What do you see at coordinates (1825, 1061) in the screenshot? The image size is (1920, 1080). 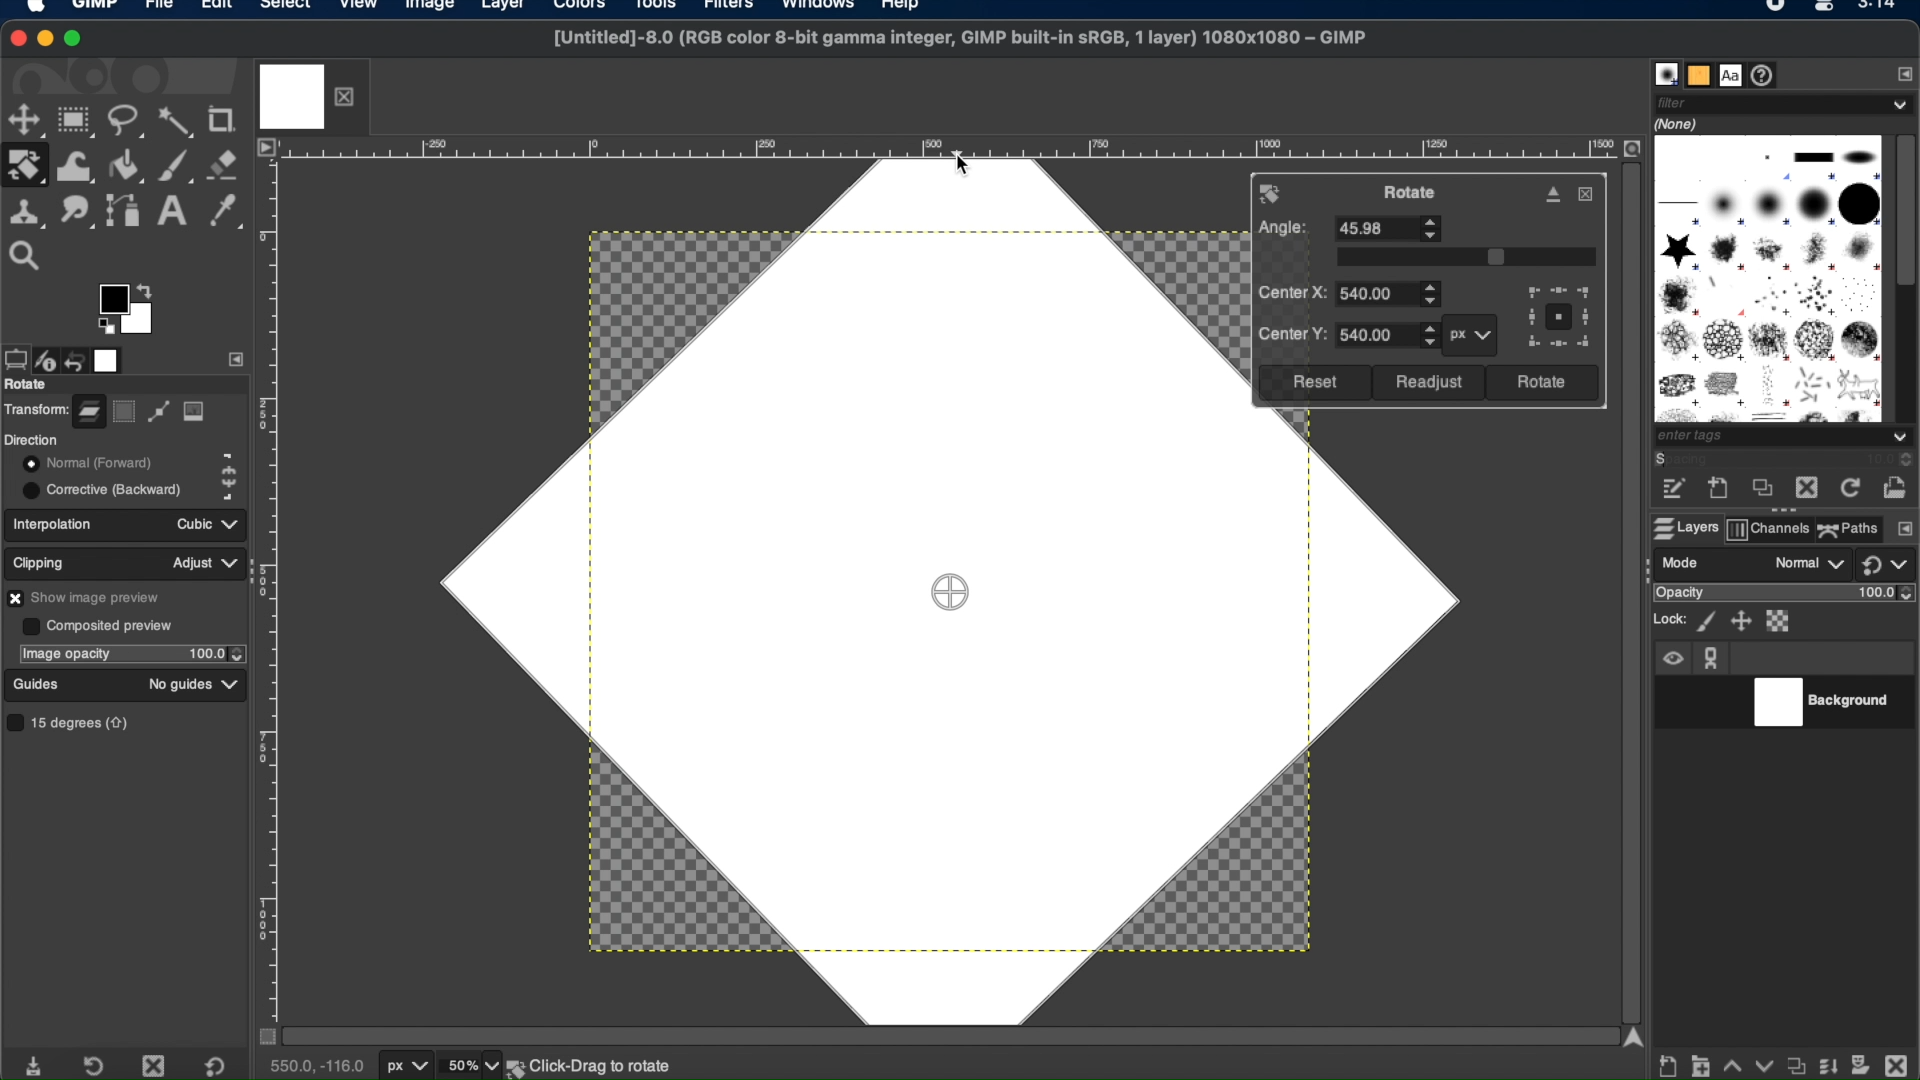 I see `merge layer and properties` at bounding box center [1825, 1061].